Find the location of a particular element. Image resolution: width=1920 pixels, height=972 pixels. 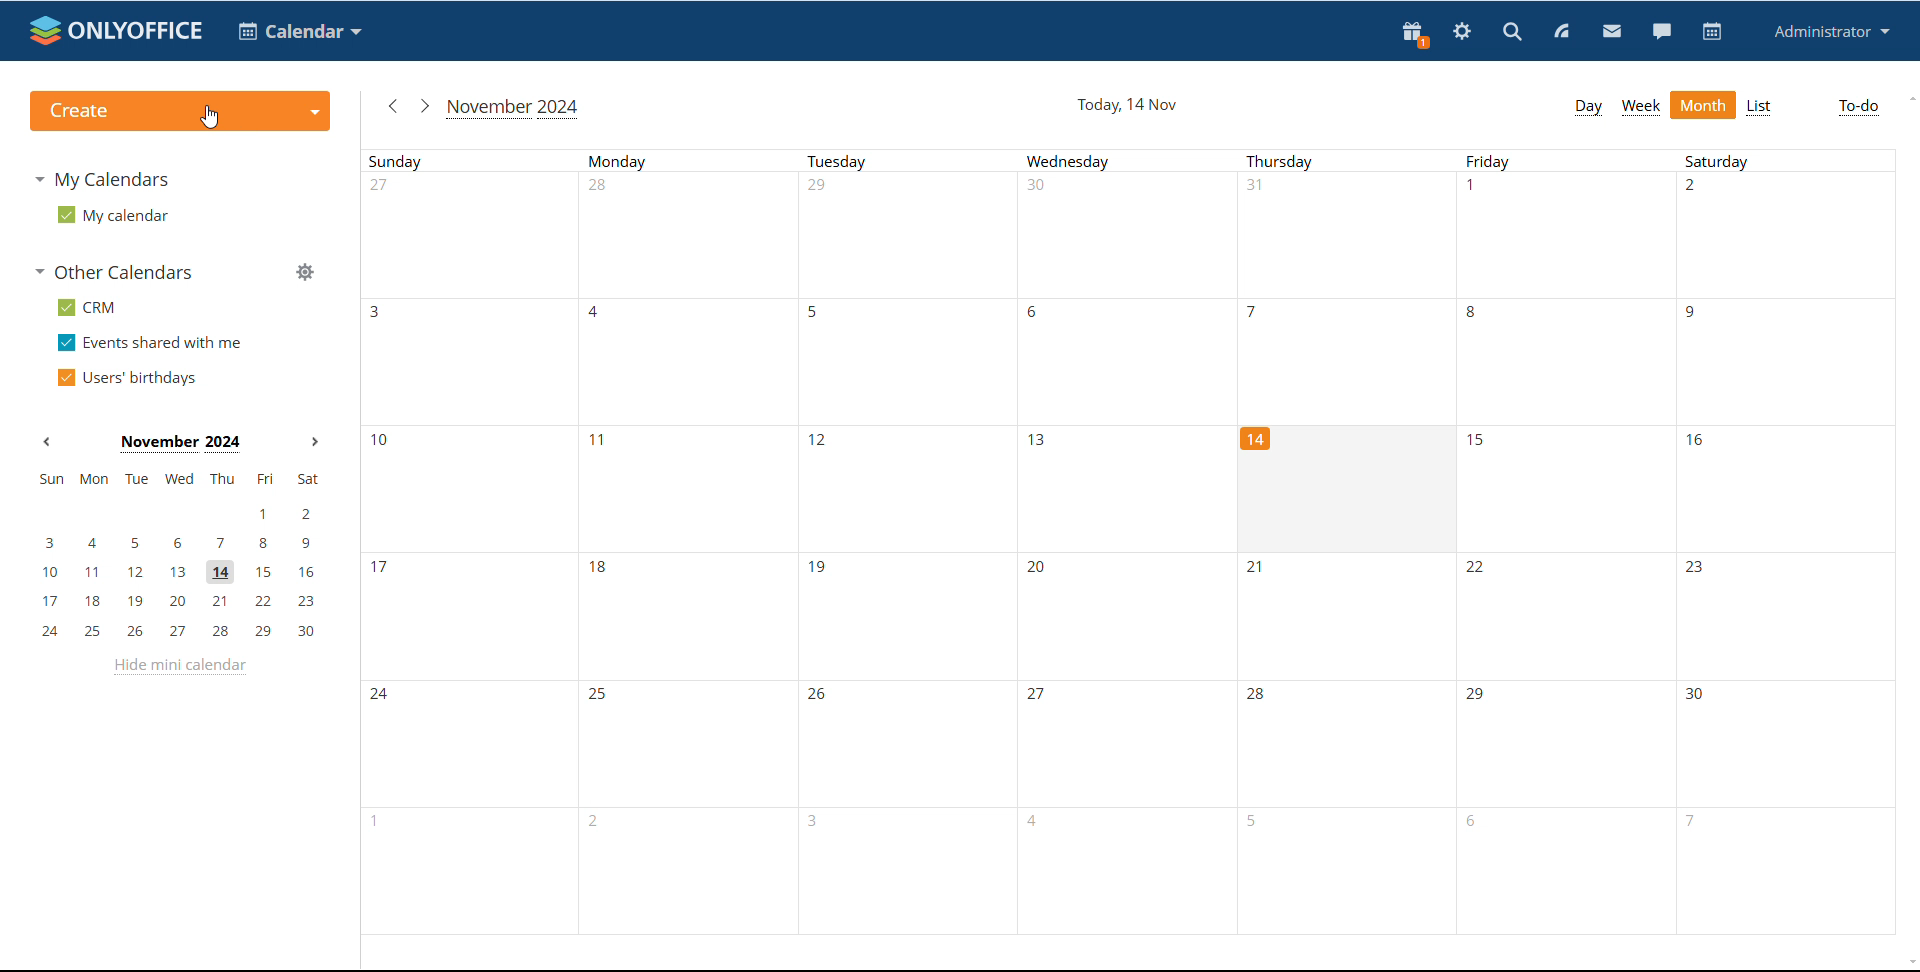

calendar is located at coordinates (1712, 32).